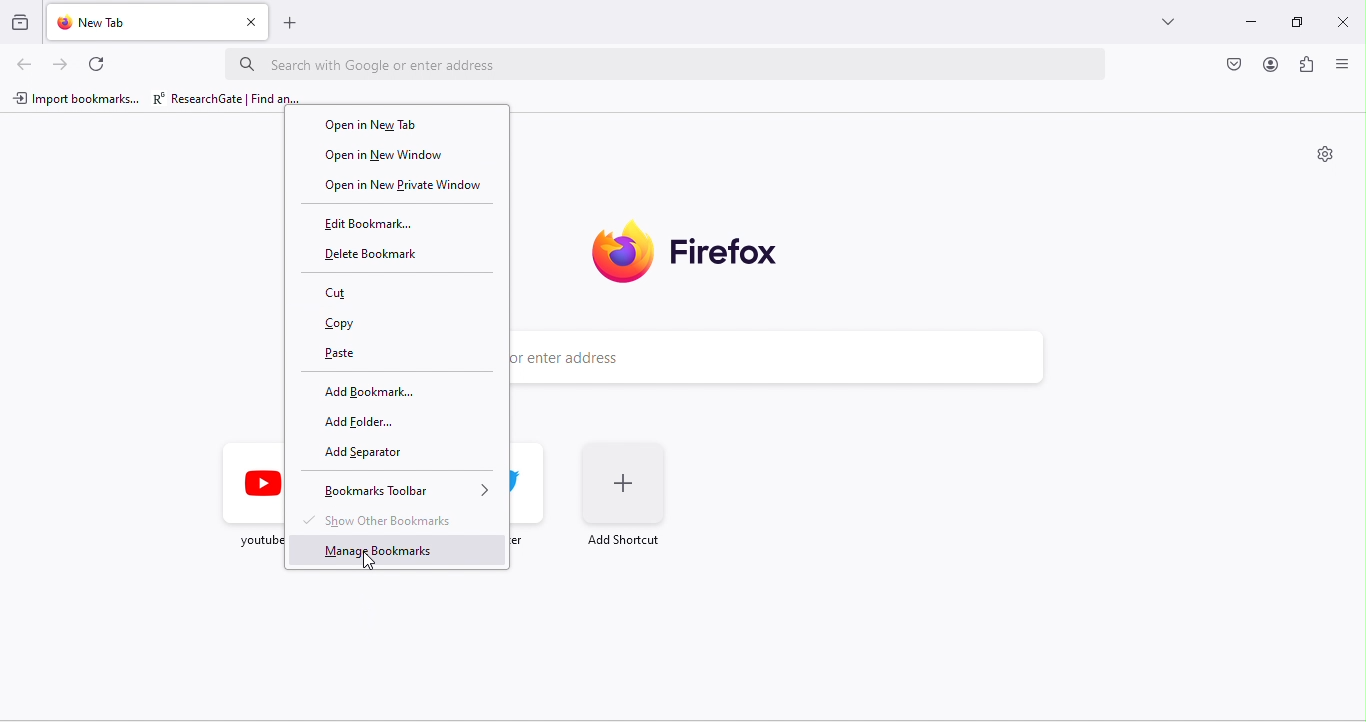 Image resolution: width=1366 pixels, height=722 pixels. Describe the element at coordinates (403, 551) in the screenshot. I see `manage bookmarks` at that location.